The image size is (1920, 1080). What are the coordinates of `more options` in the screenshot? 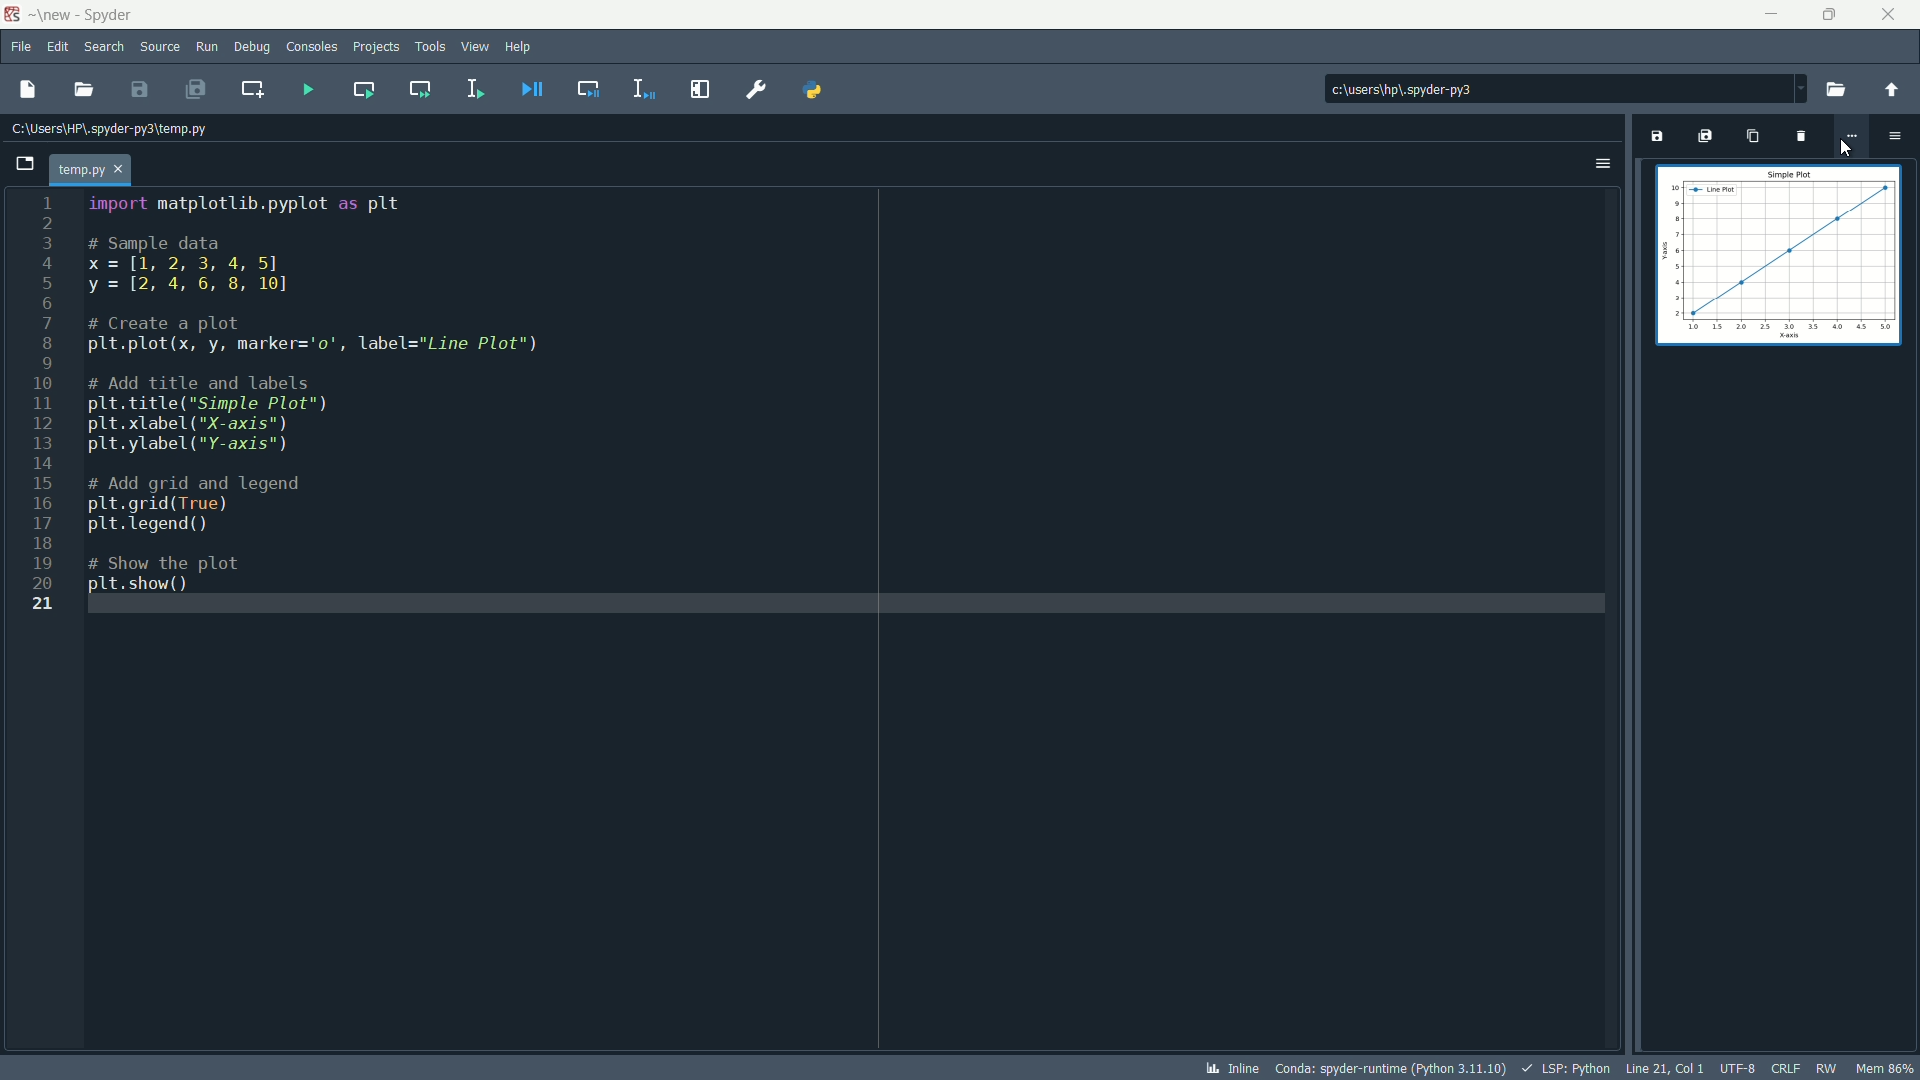 It's located at (1851, 135).